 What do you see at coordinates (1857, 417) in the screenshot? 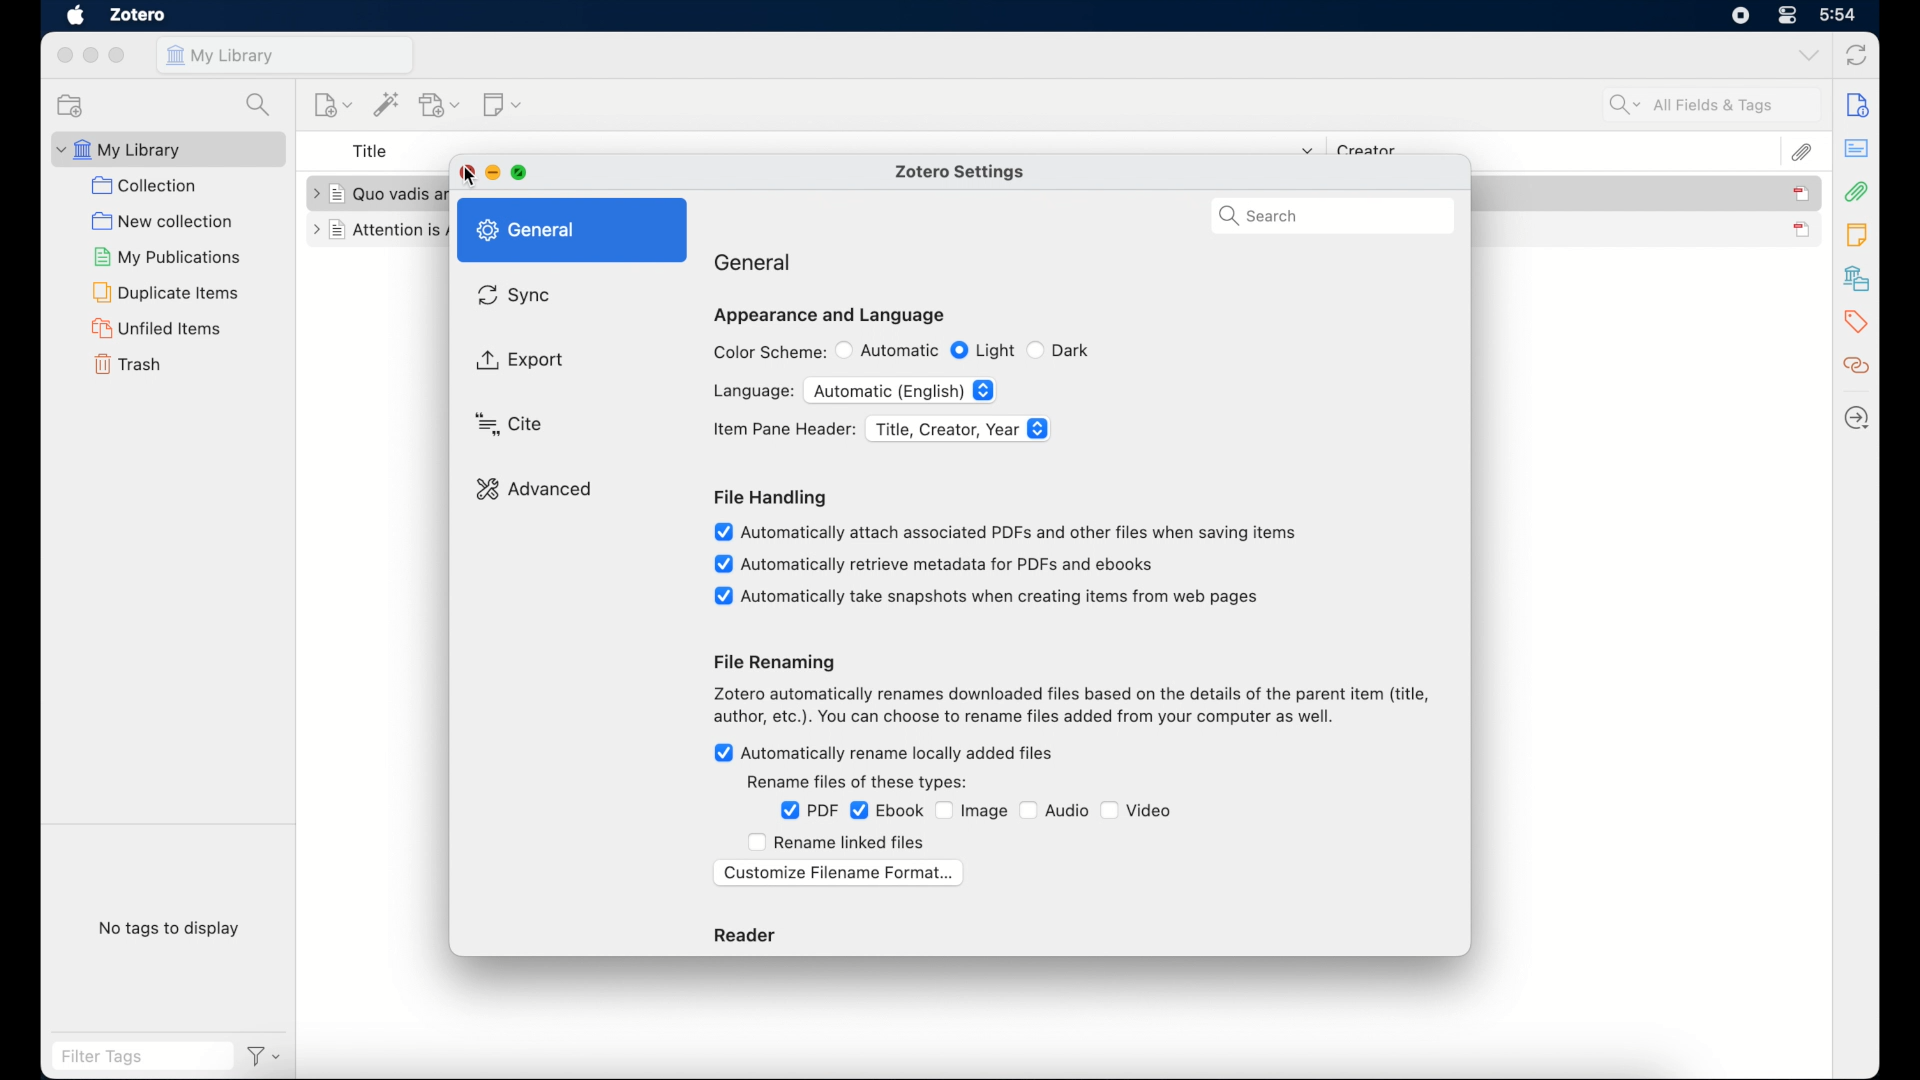
I see `locate` at bounding box center [1857, 417].